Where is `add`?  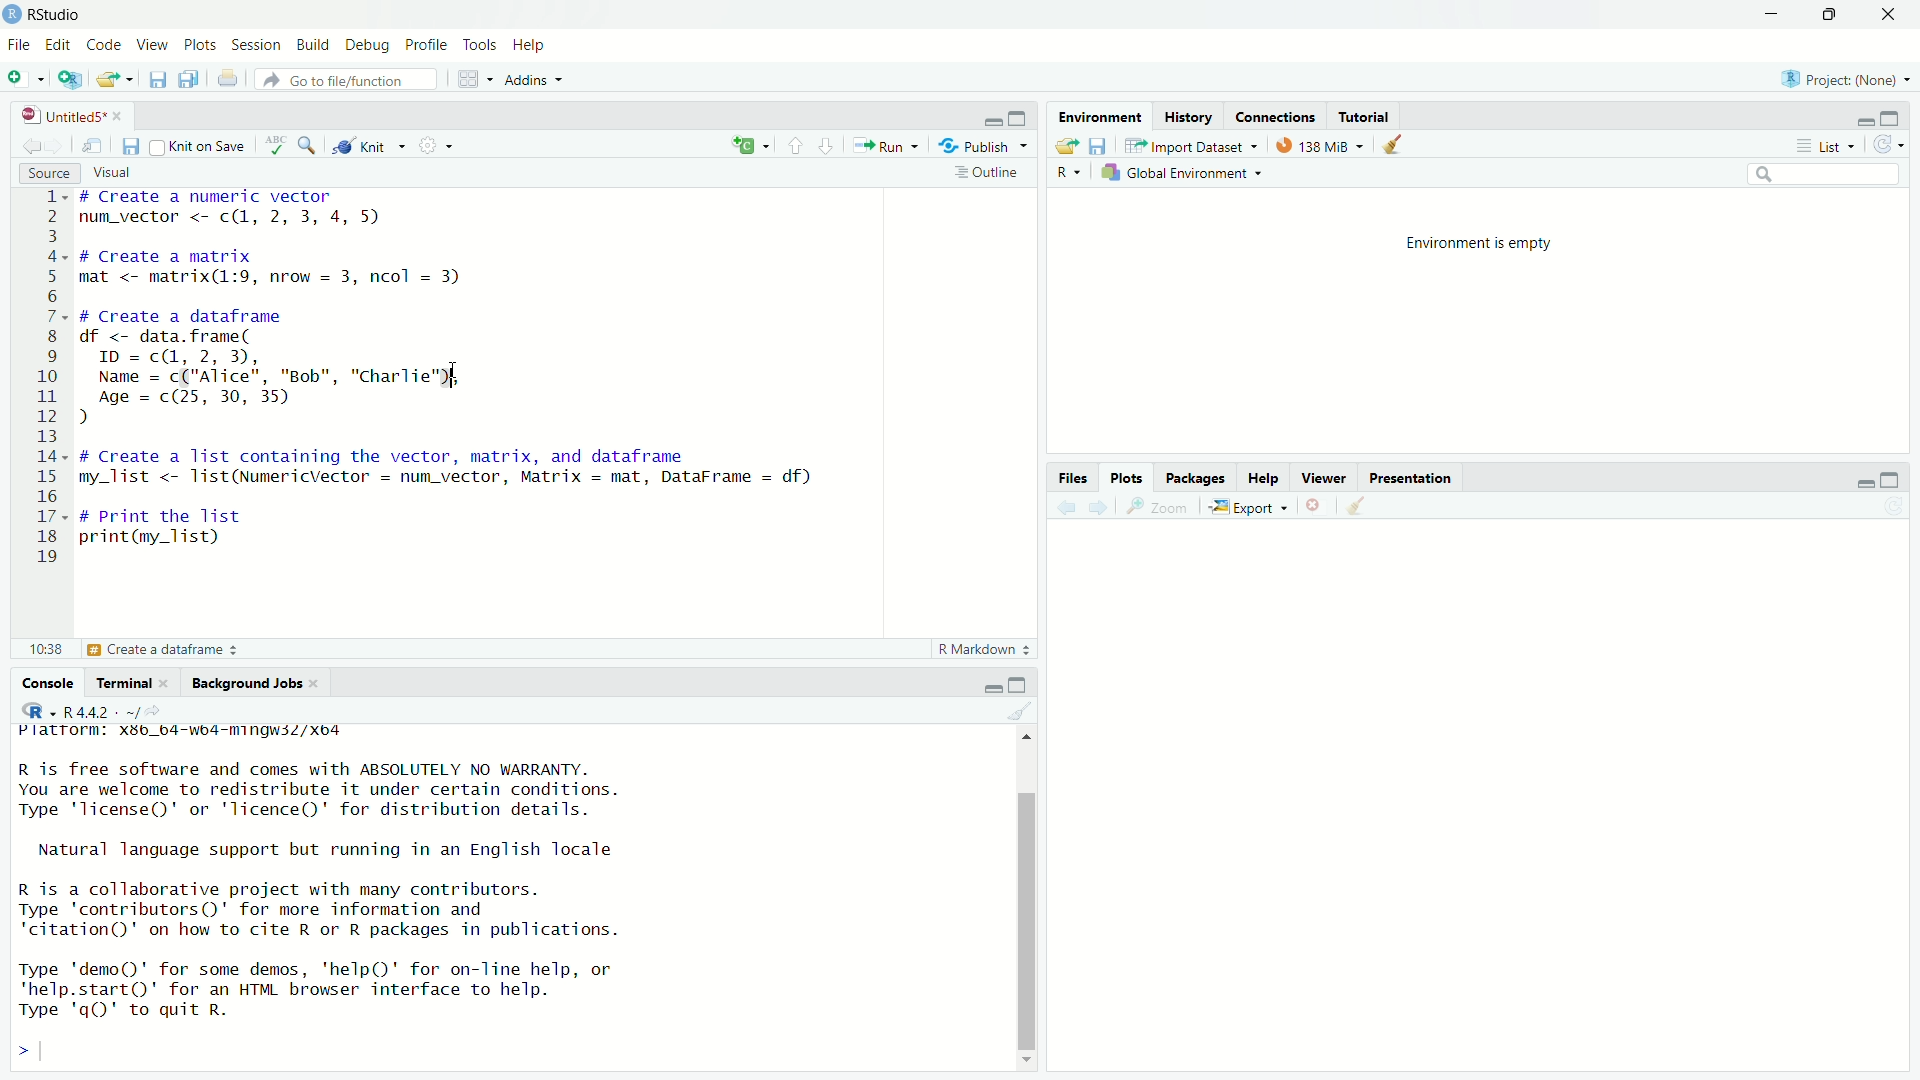 add is located at coordinates (749, 146).